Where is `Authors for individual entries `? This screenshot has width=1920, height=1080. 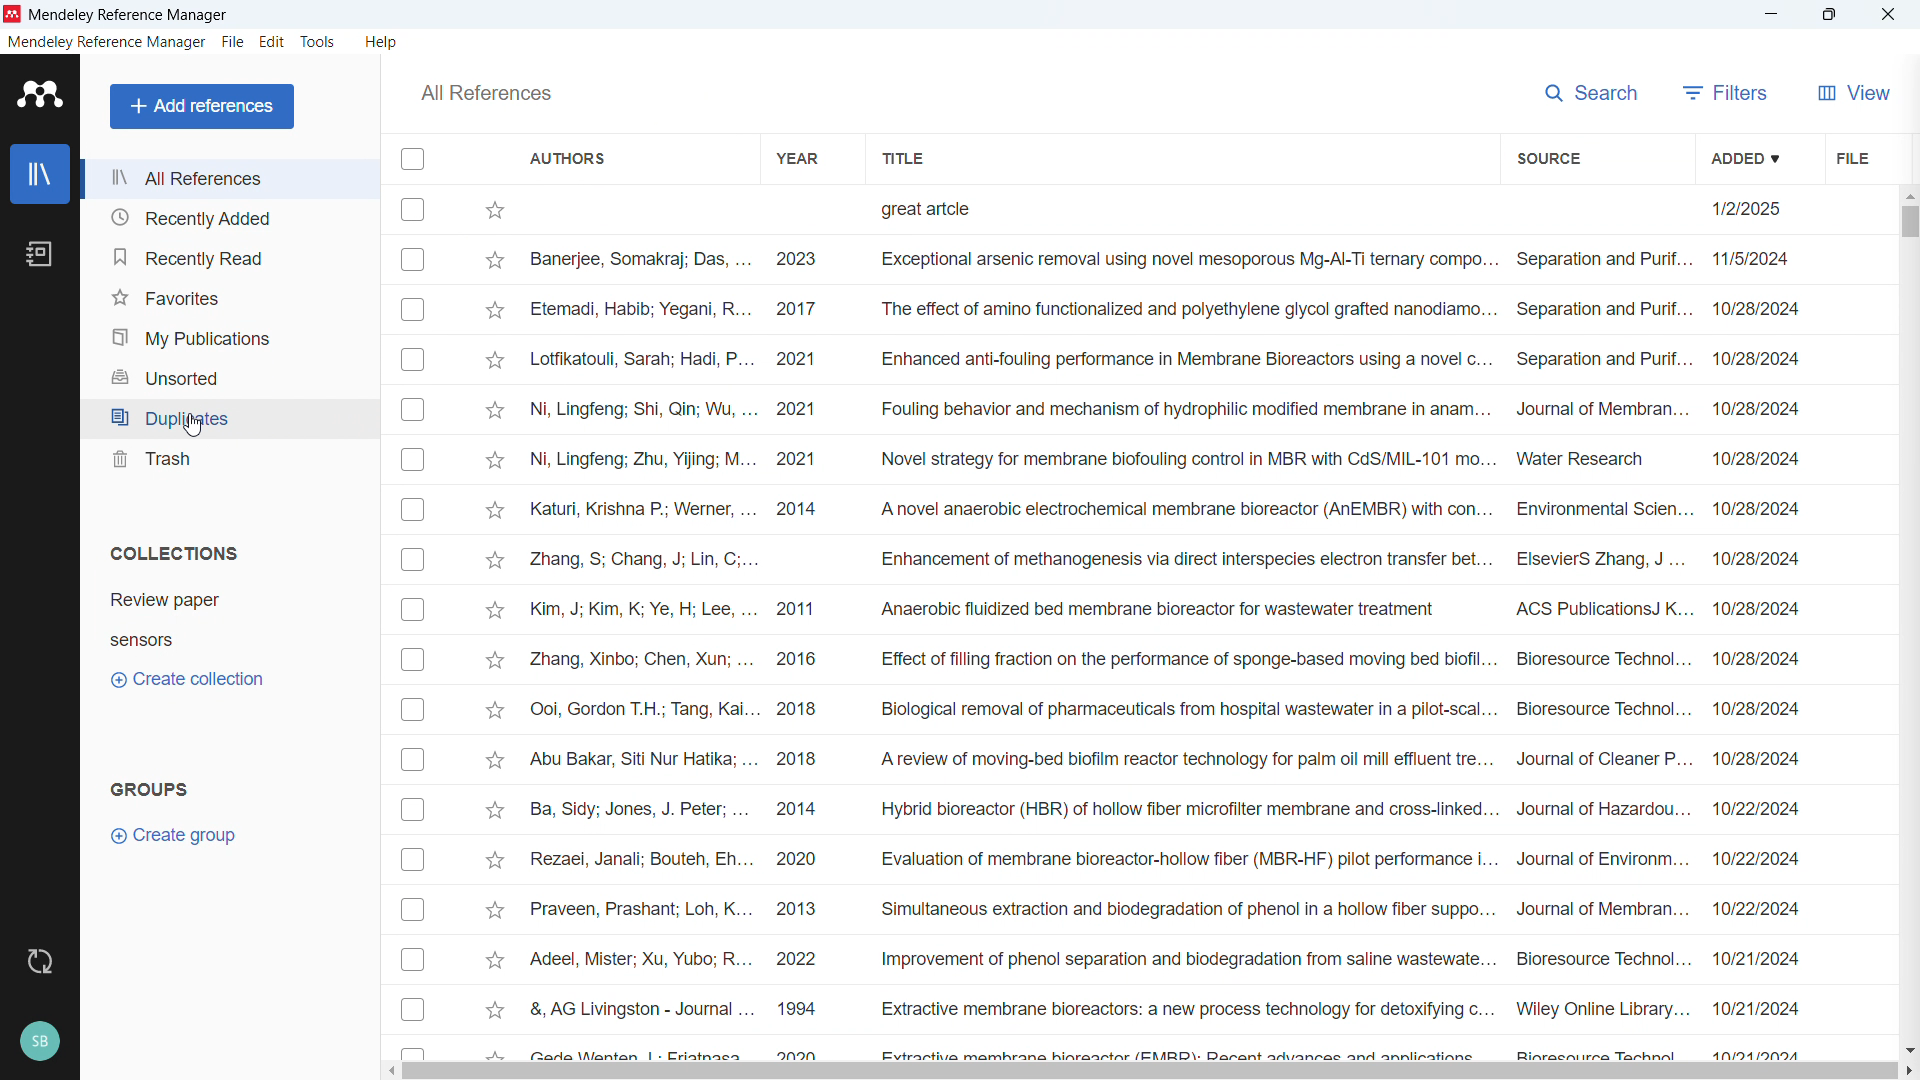
Authors for individual entries  is located at coordinates (640, 626).